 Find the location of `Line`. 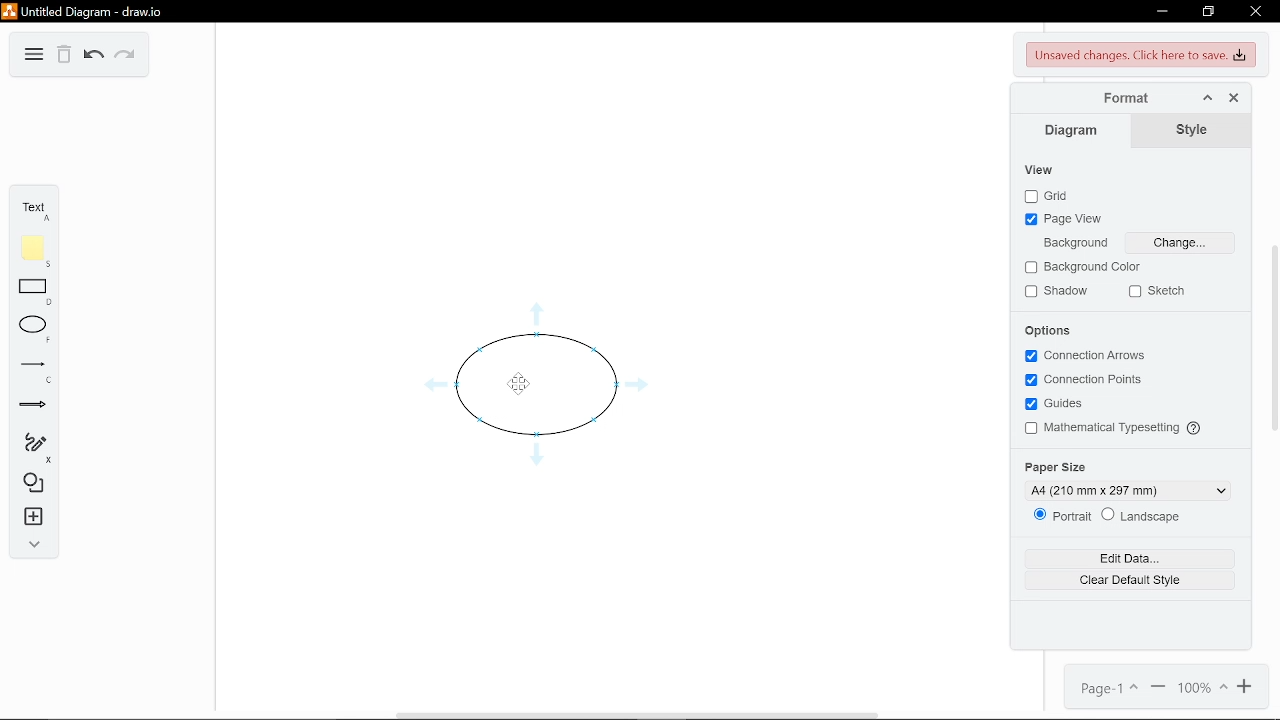

Line is located at coordinates (31, 365).